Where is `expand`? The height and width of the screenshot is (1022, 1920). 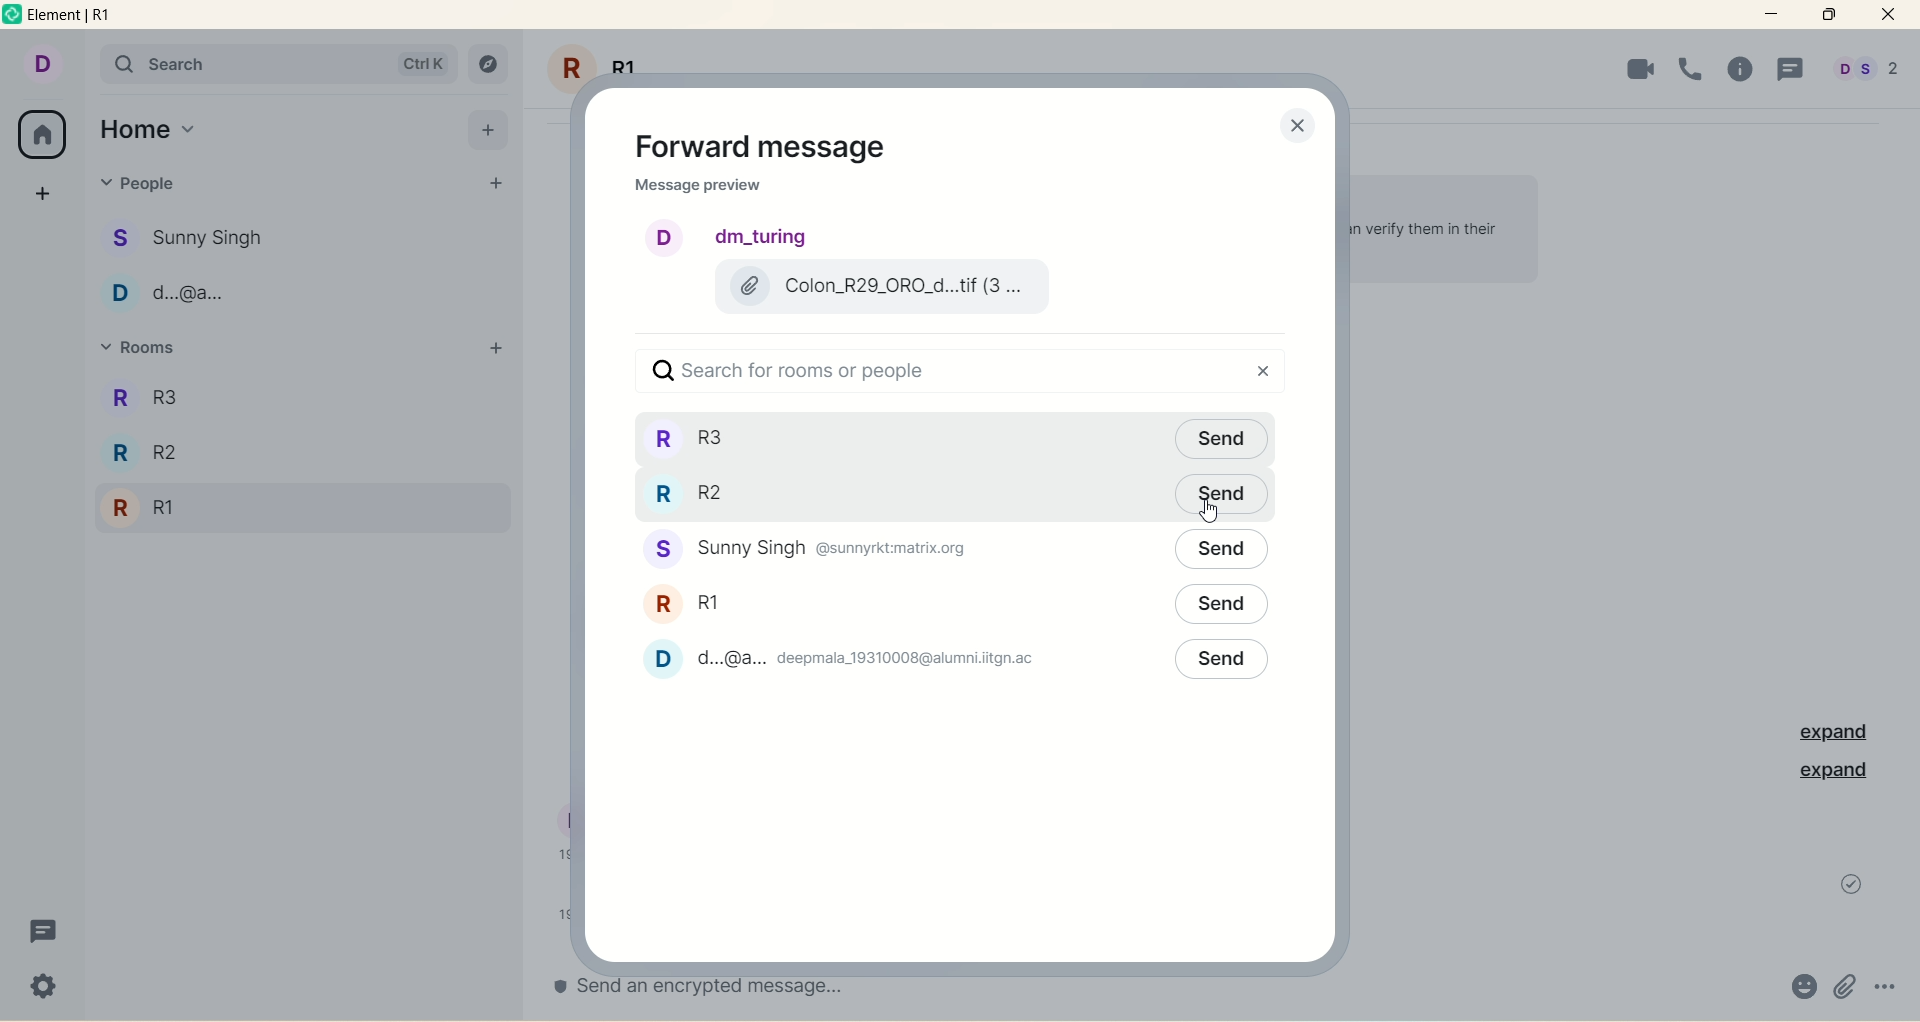
expand is located at coordinates (1832, 772).